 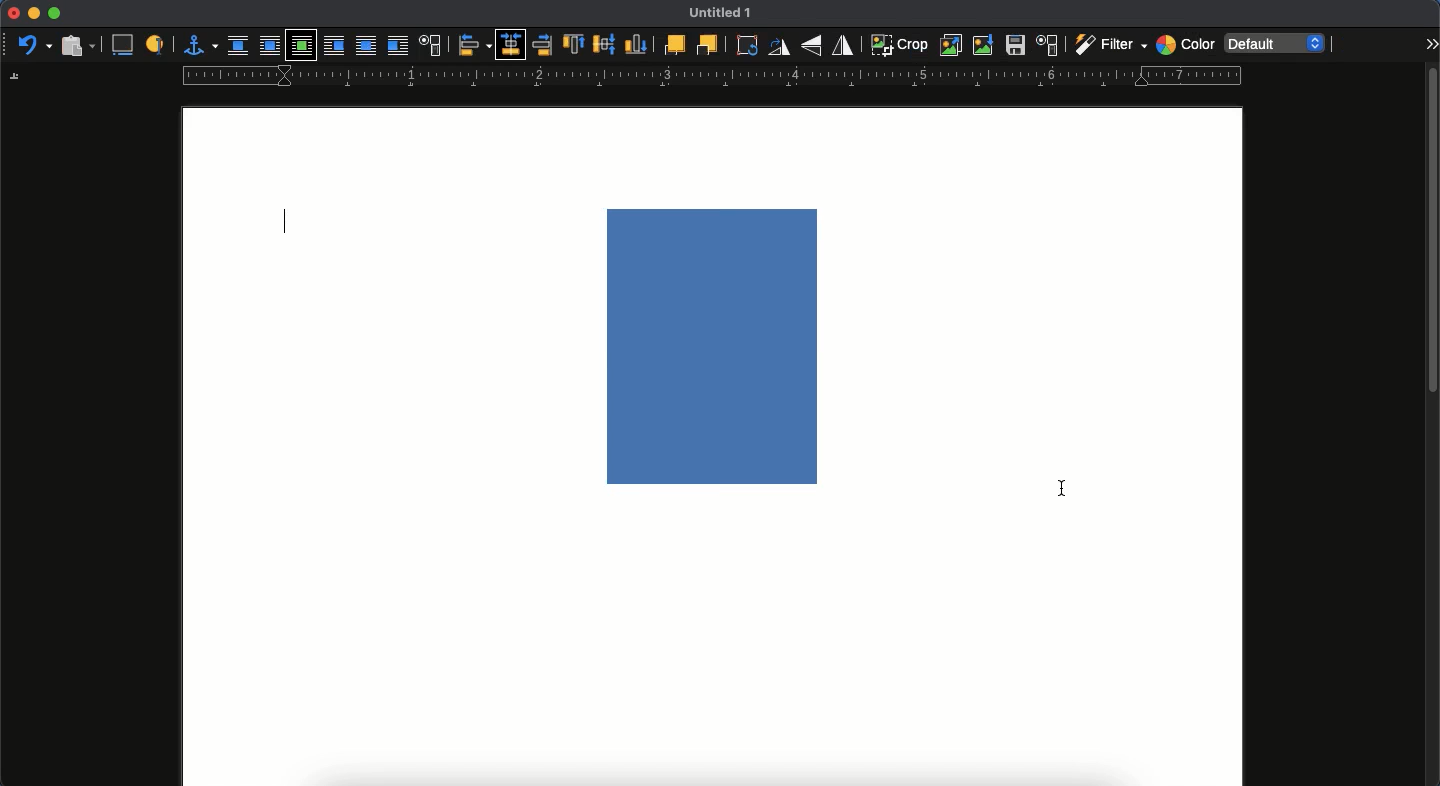 What do you see at coordinates (674, 45) in the screenshot?
I see `forward one` at bounding box center [674, 45].